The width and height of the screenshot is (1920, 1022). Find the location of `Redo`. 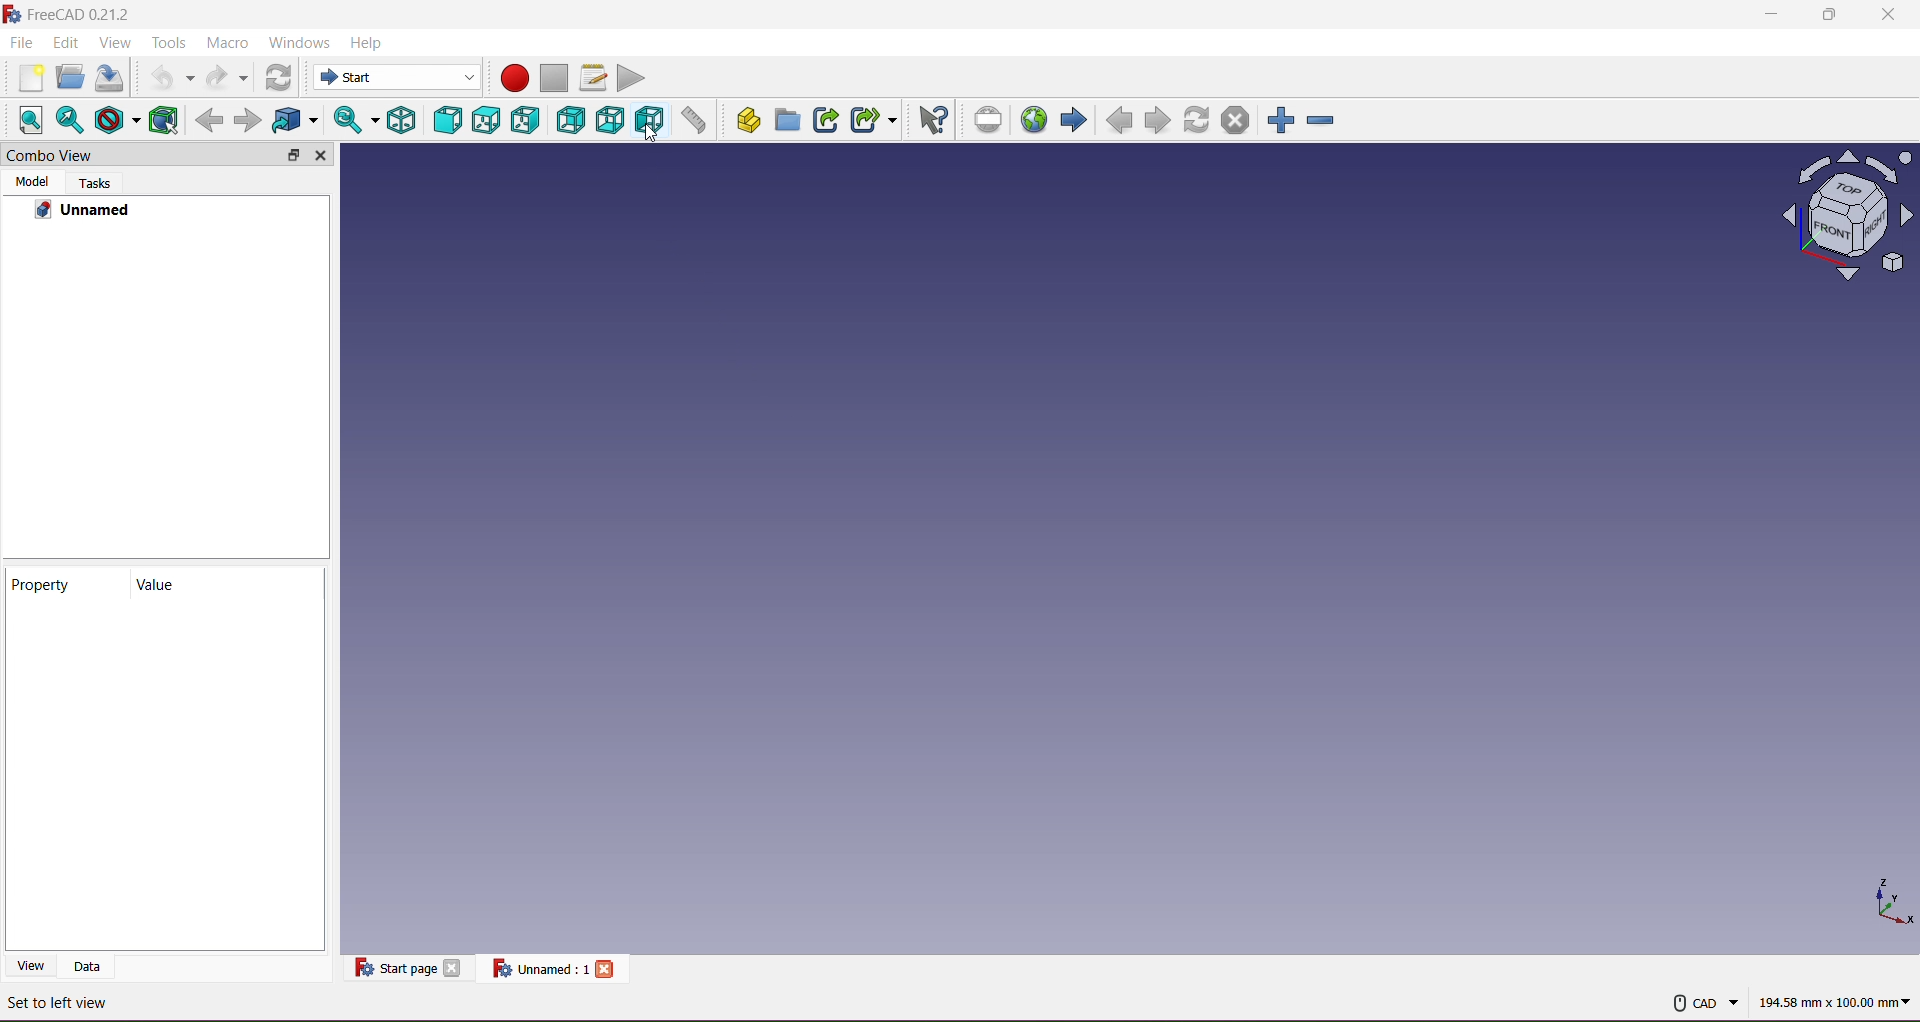

Redo is located at coordinates (226, 77).